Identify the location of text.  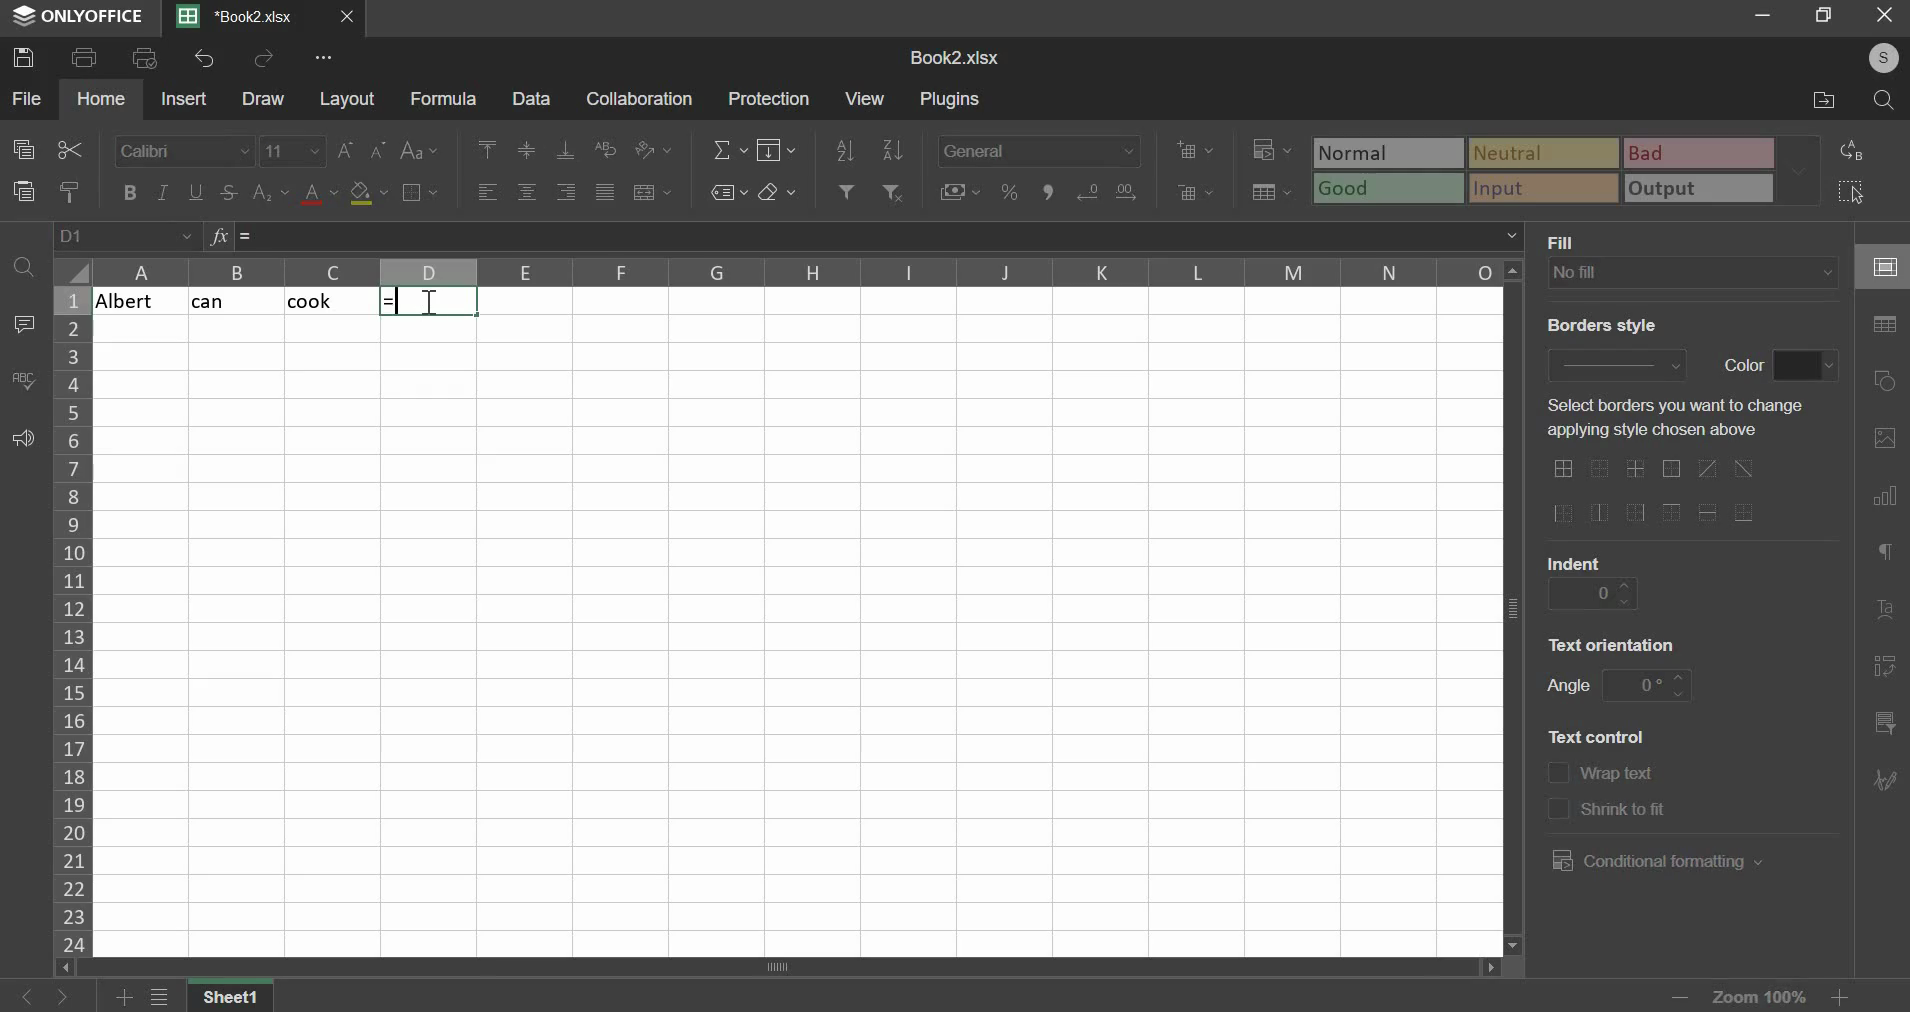
(1614, 643).